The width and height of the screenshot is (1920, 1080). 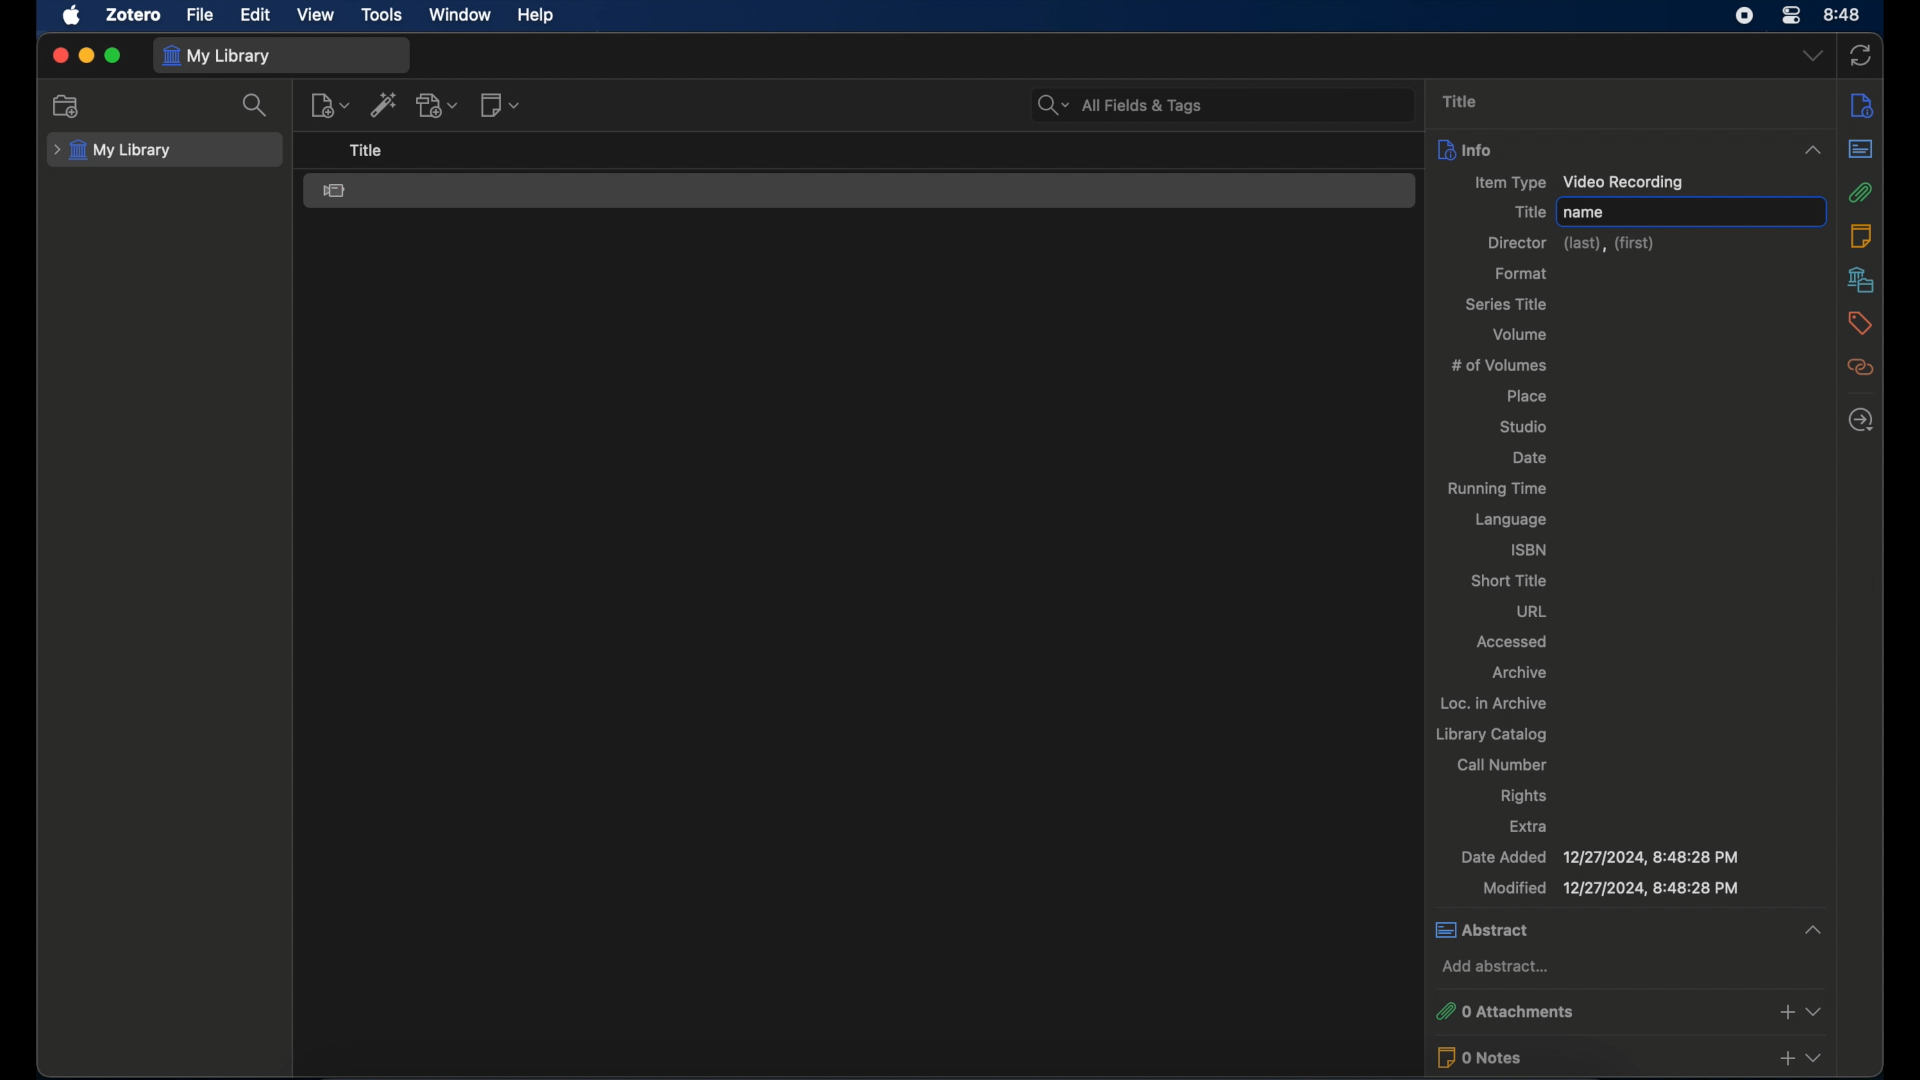 What do you see at coordinates (1520, 334) in the screenshot?
I see `volume` at bounding box center [1520, 334].